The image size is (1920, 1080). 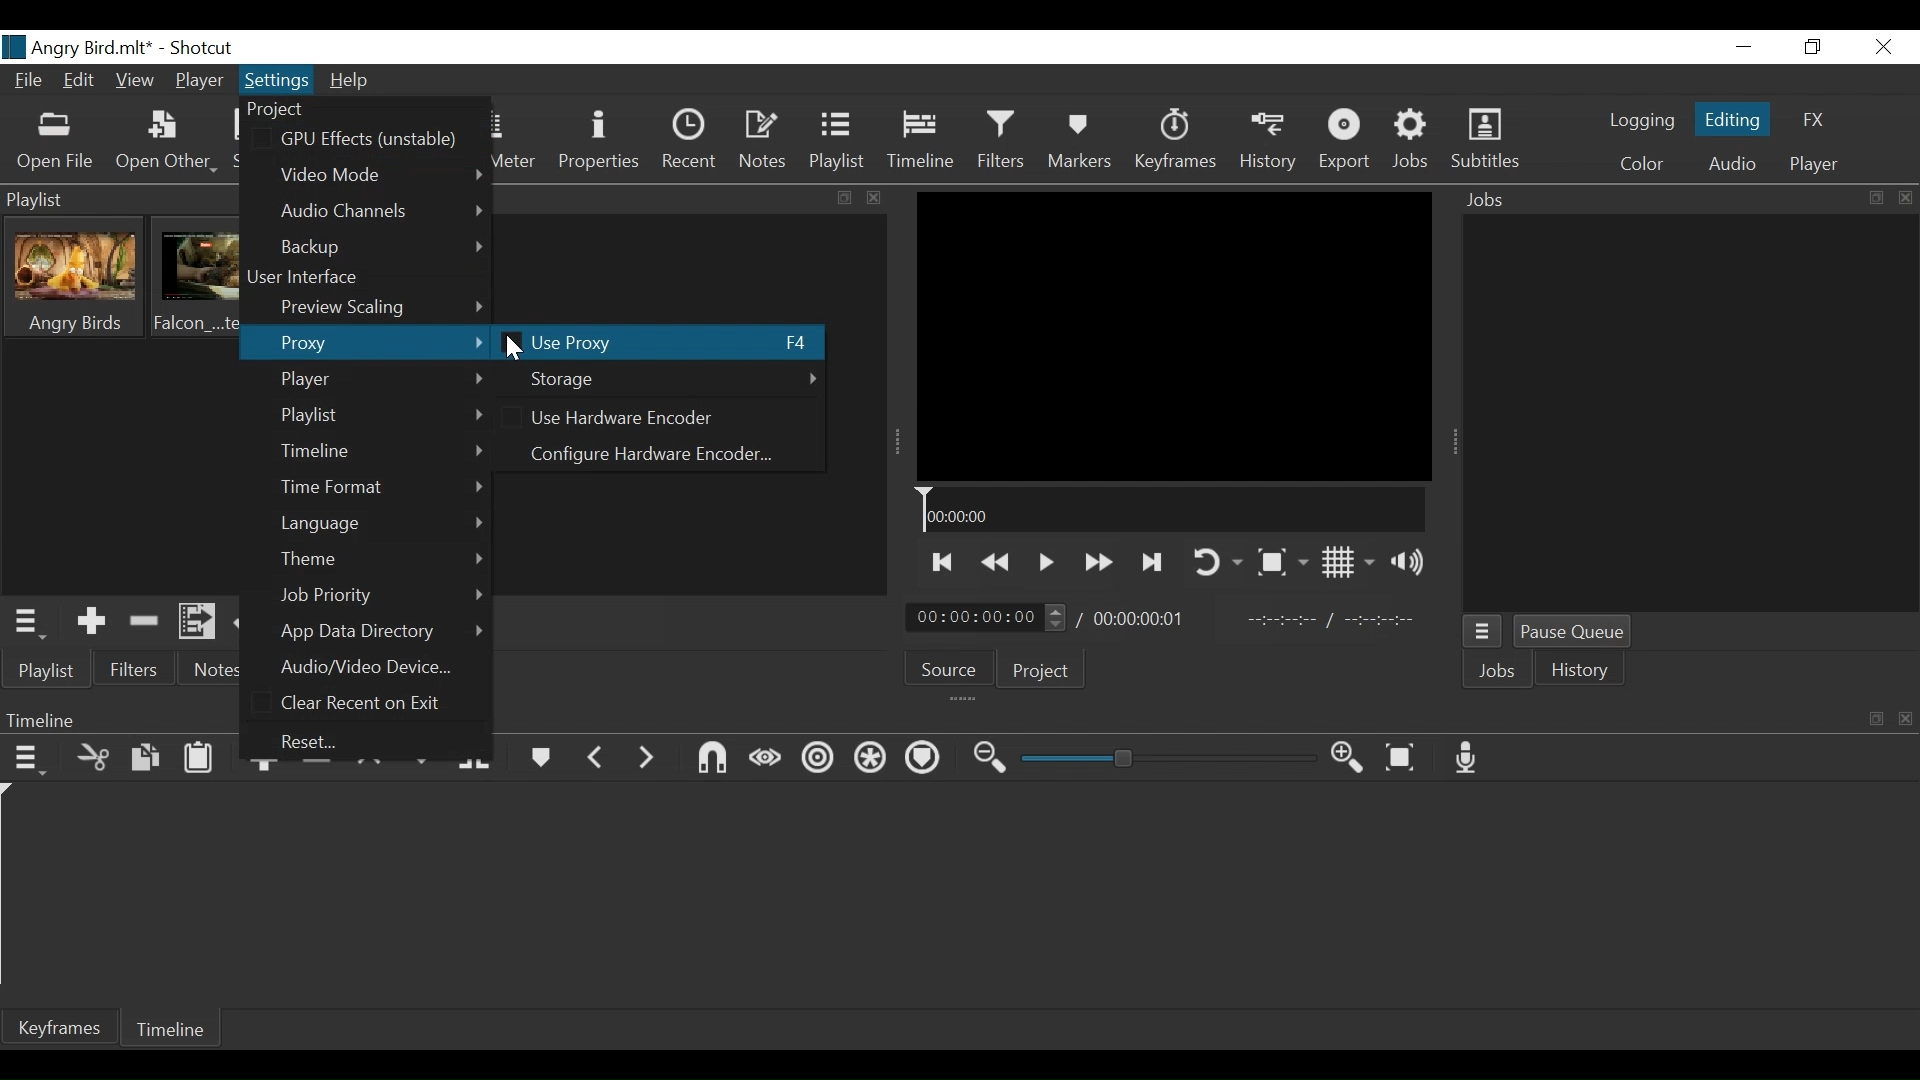 I want to click on logging, so click(x=1640, y=121).